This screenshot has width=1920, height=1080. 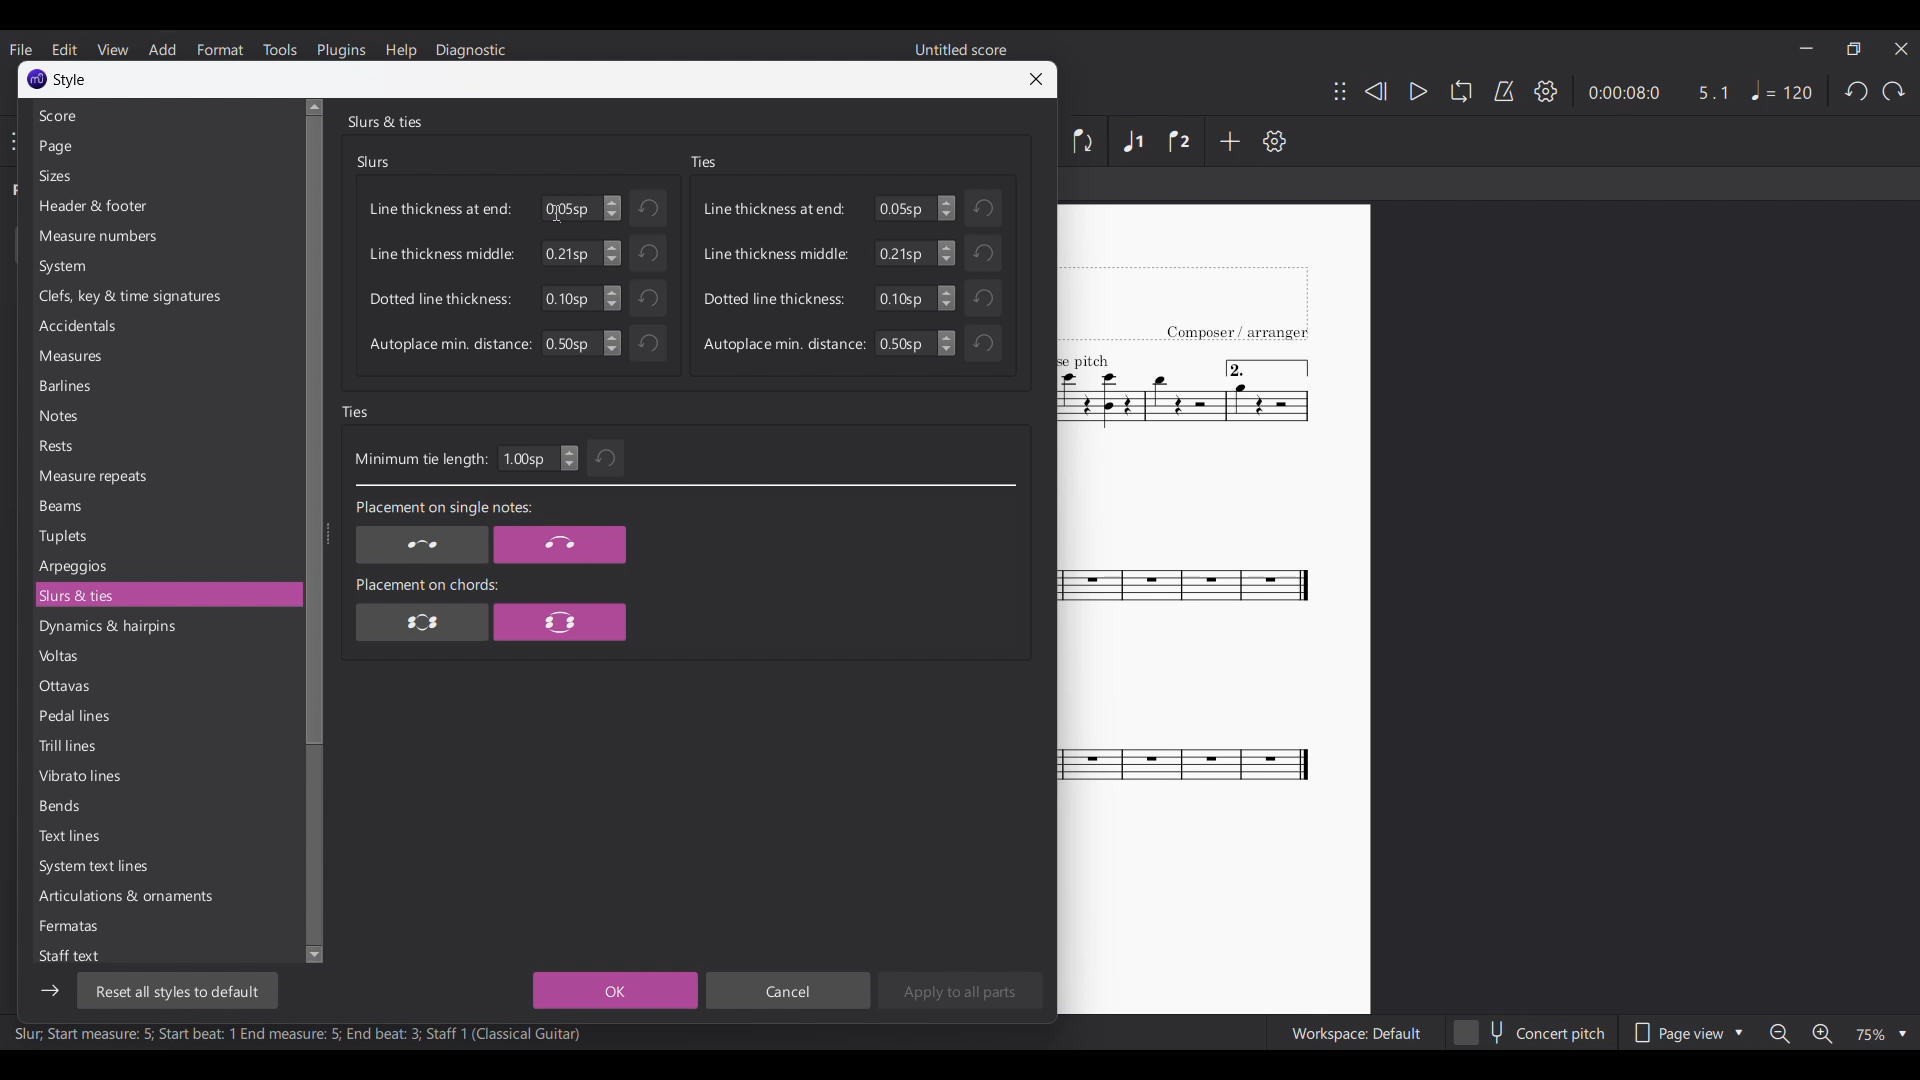 I want to click on Header & footer, so click(x=165, y=206).